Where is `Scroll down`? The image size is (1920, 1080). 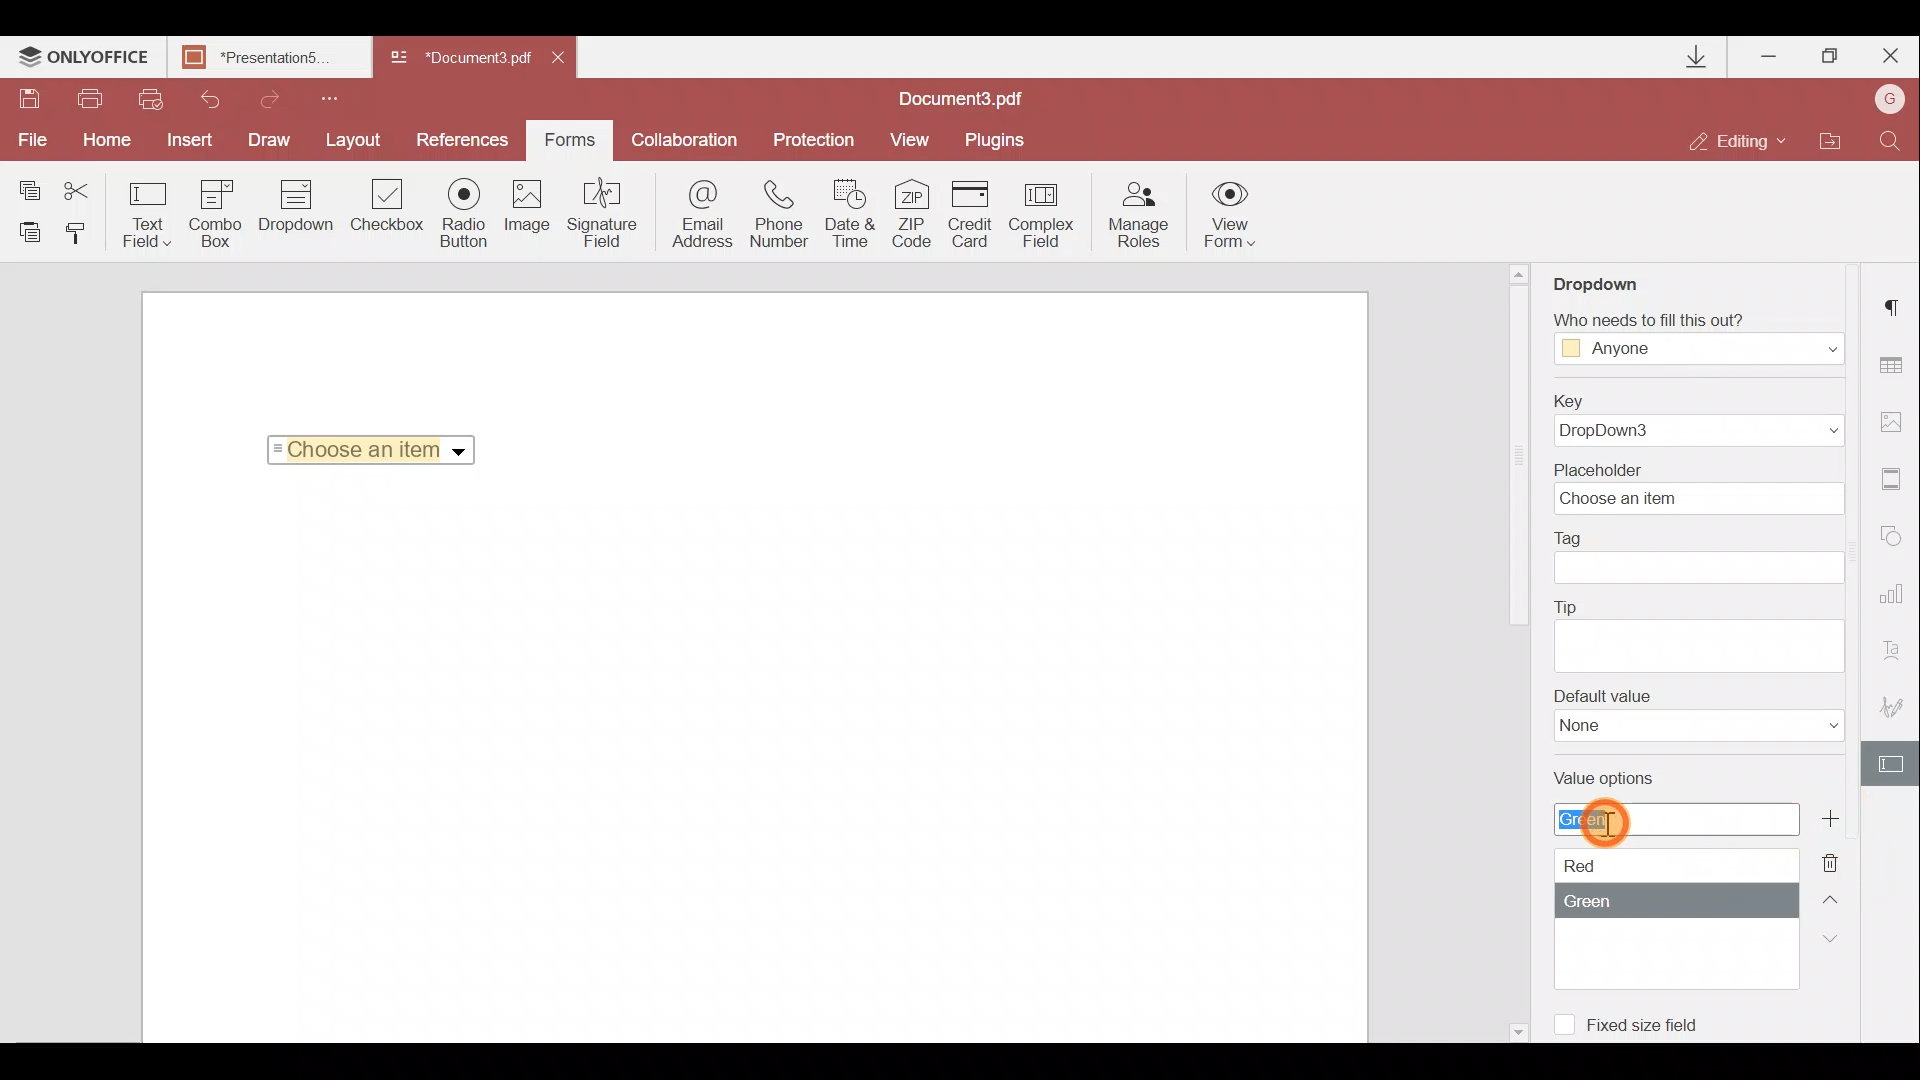
Scroll down is located at coordinates (1516, 1029).